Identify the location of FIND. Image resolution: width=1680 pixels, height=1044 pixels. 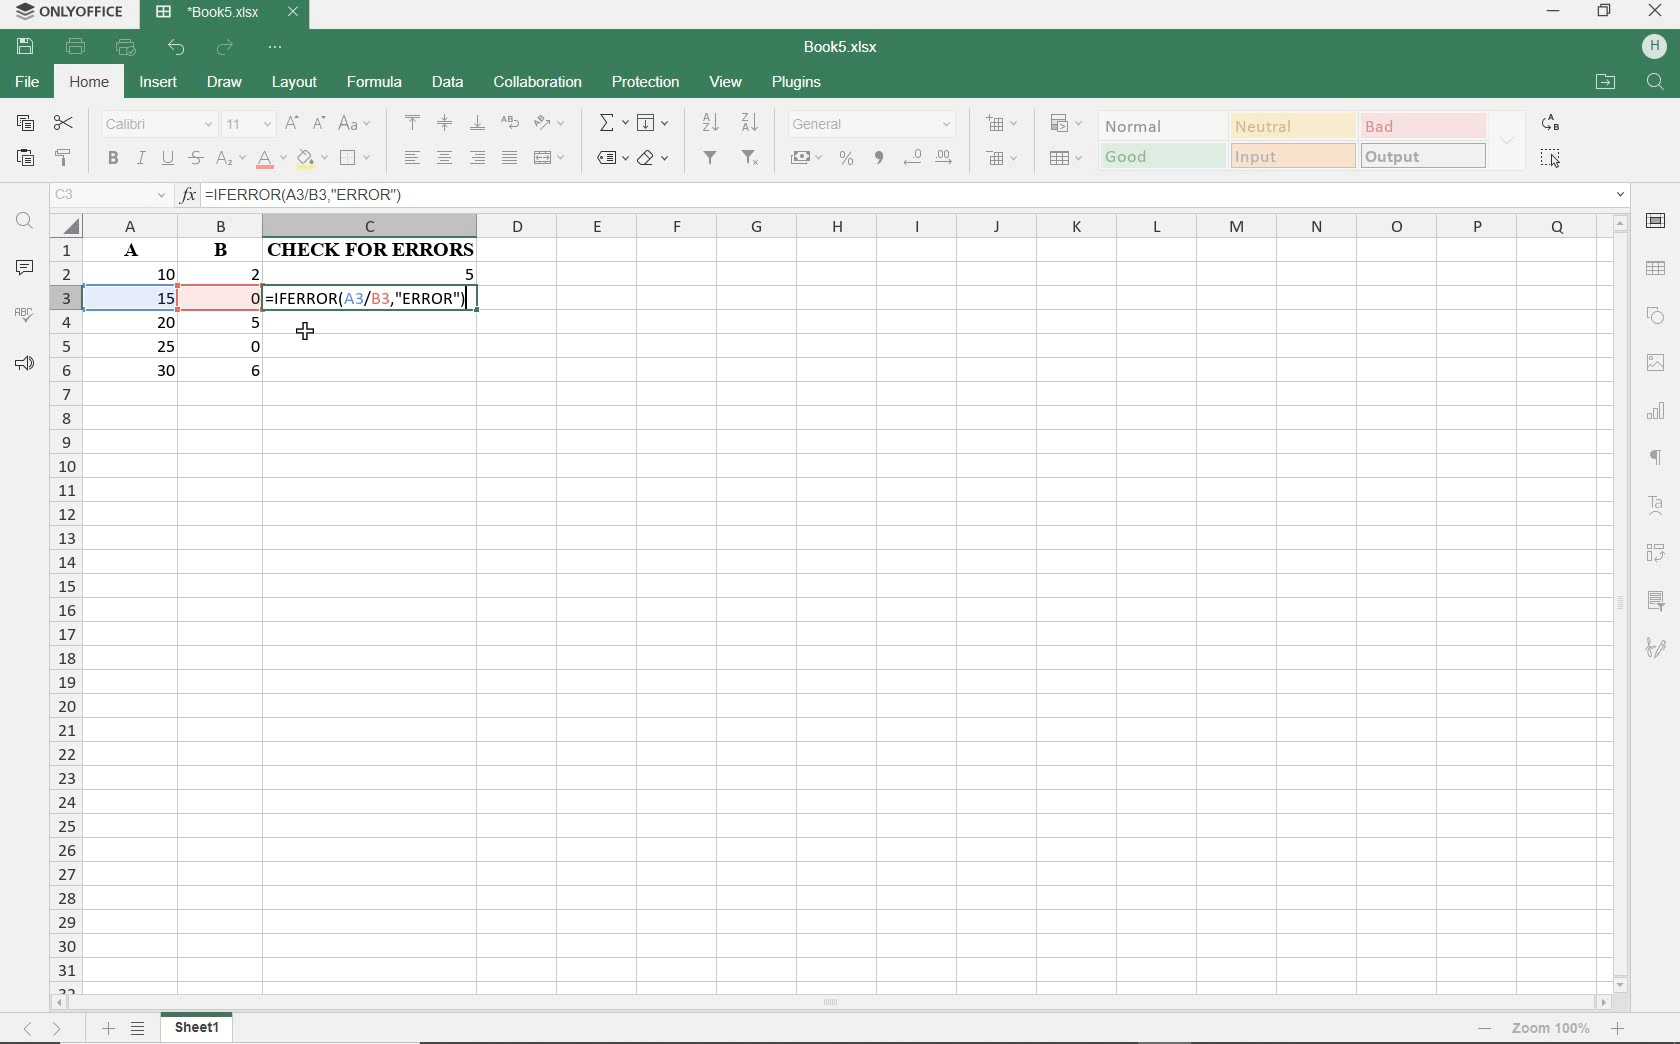
(24, 225).